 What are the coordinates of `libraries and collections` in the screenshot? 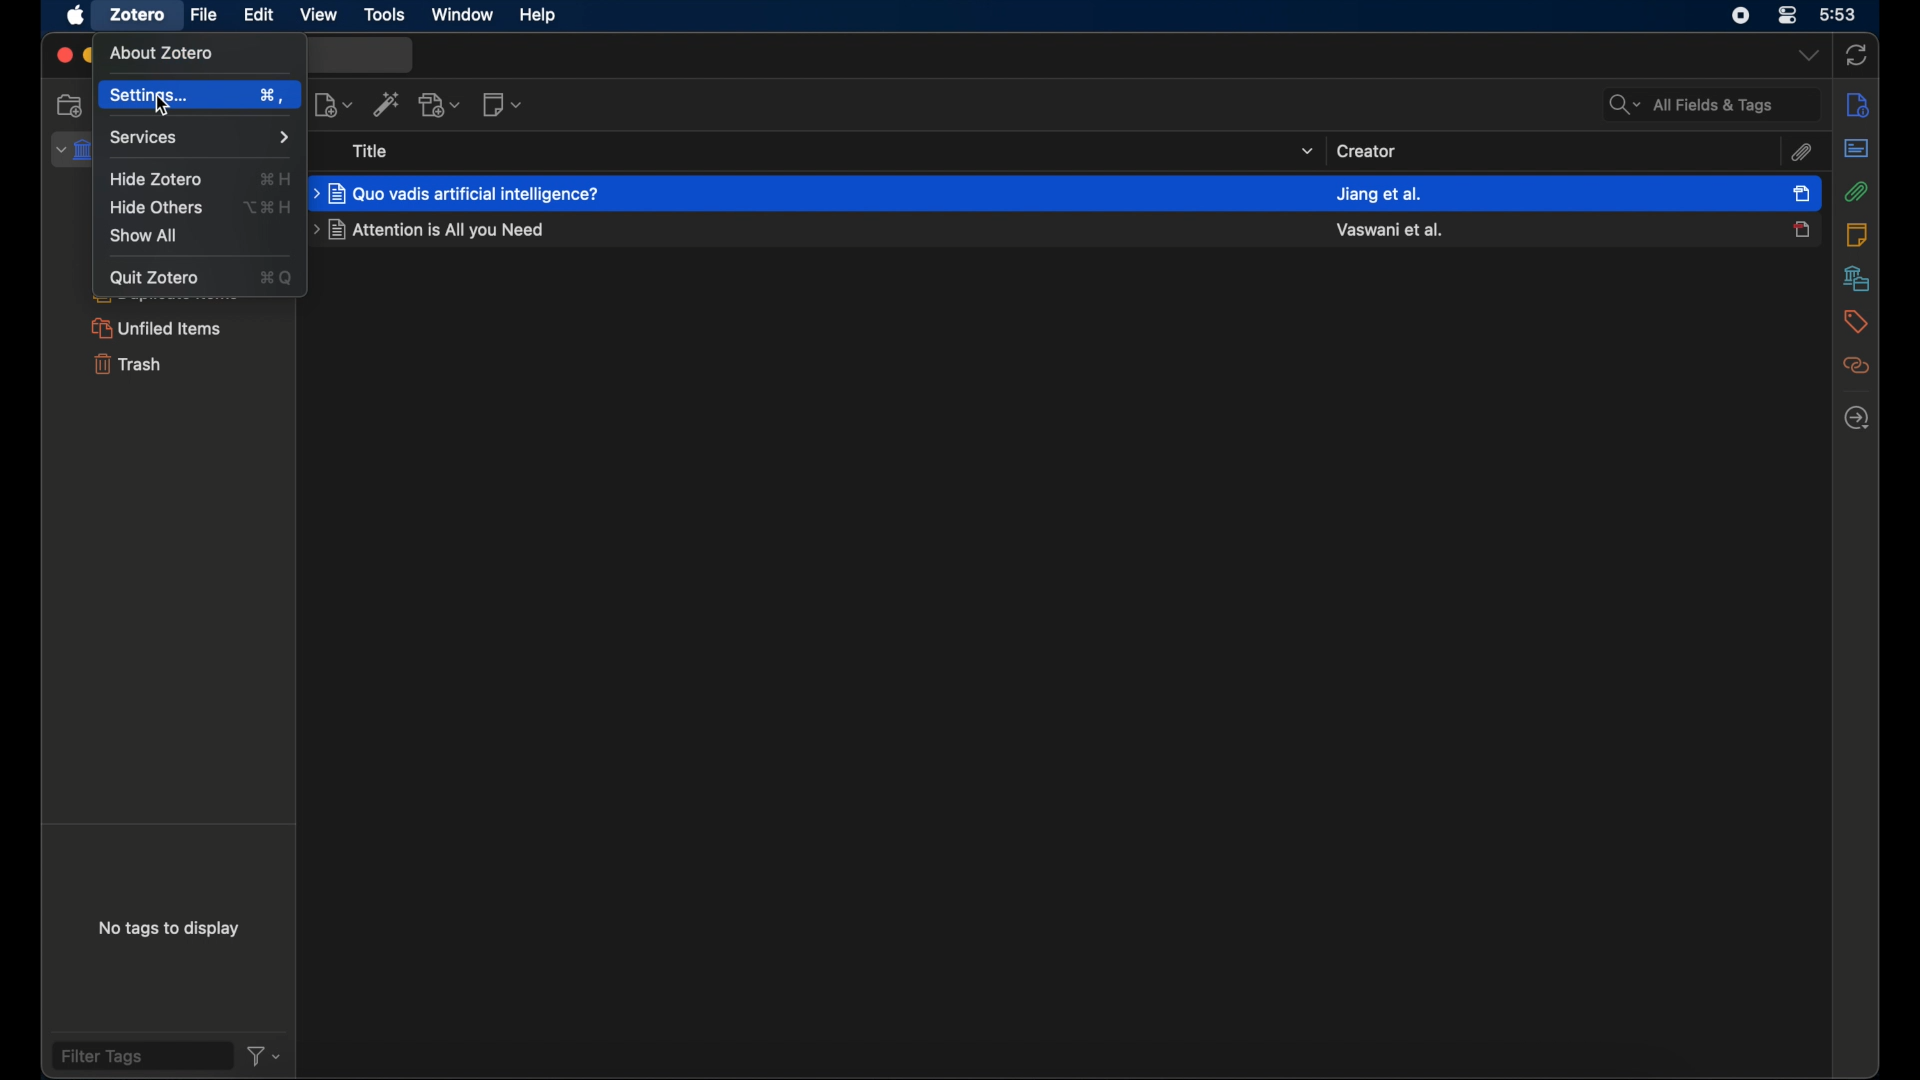 It's located at (1859, 278).